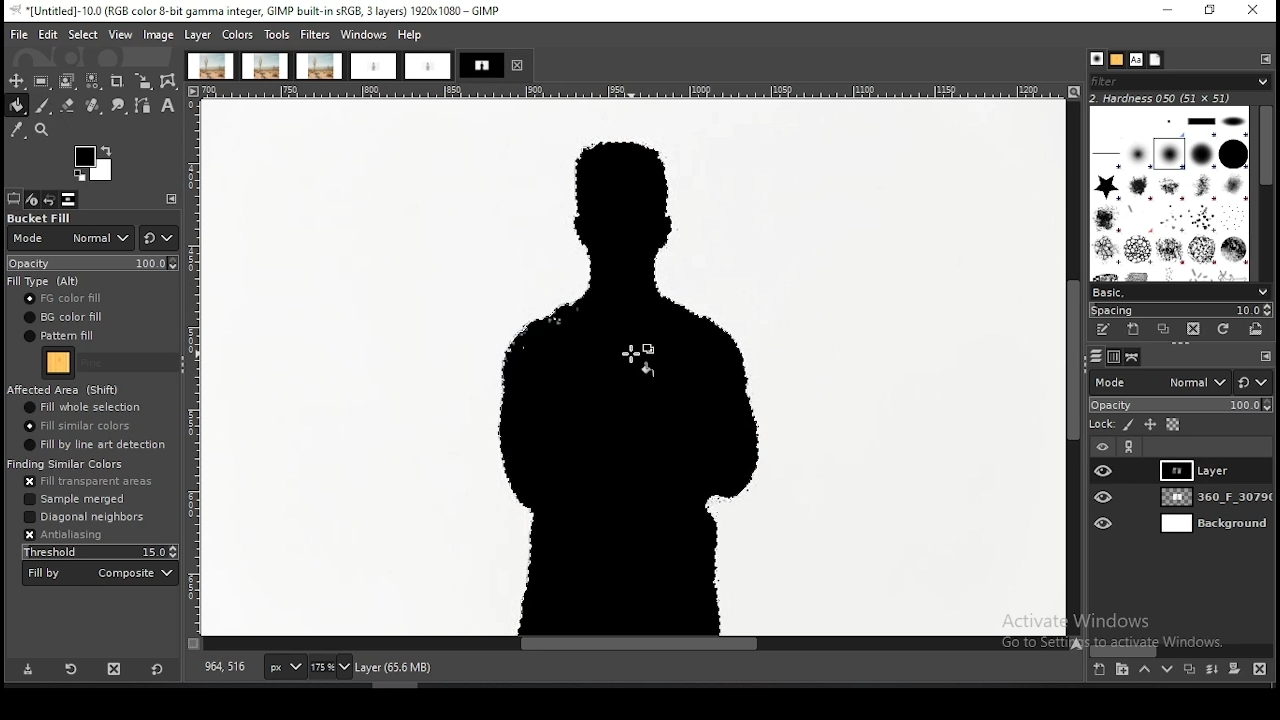 This screenshot has height=720, width=1280. I want to click on layer, so click(1212, 470).